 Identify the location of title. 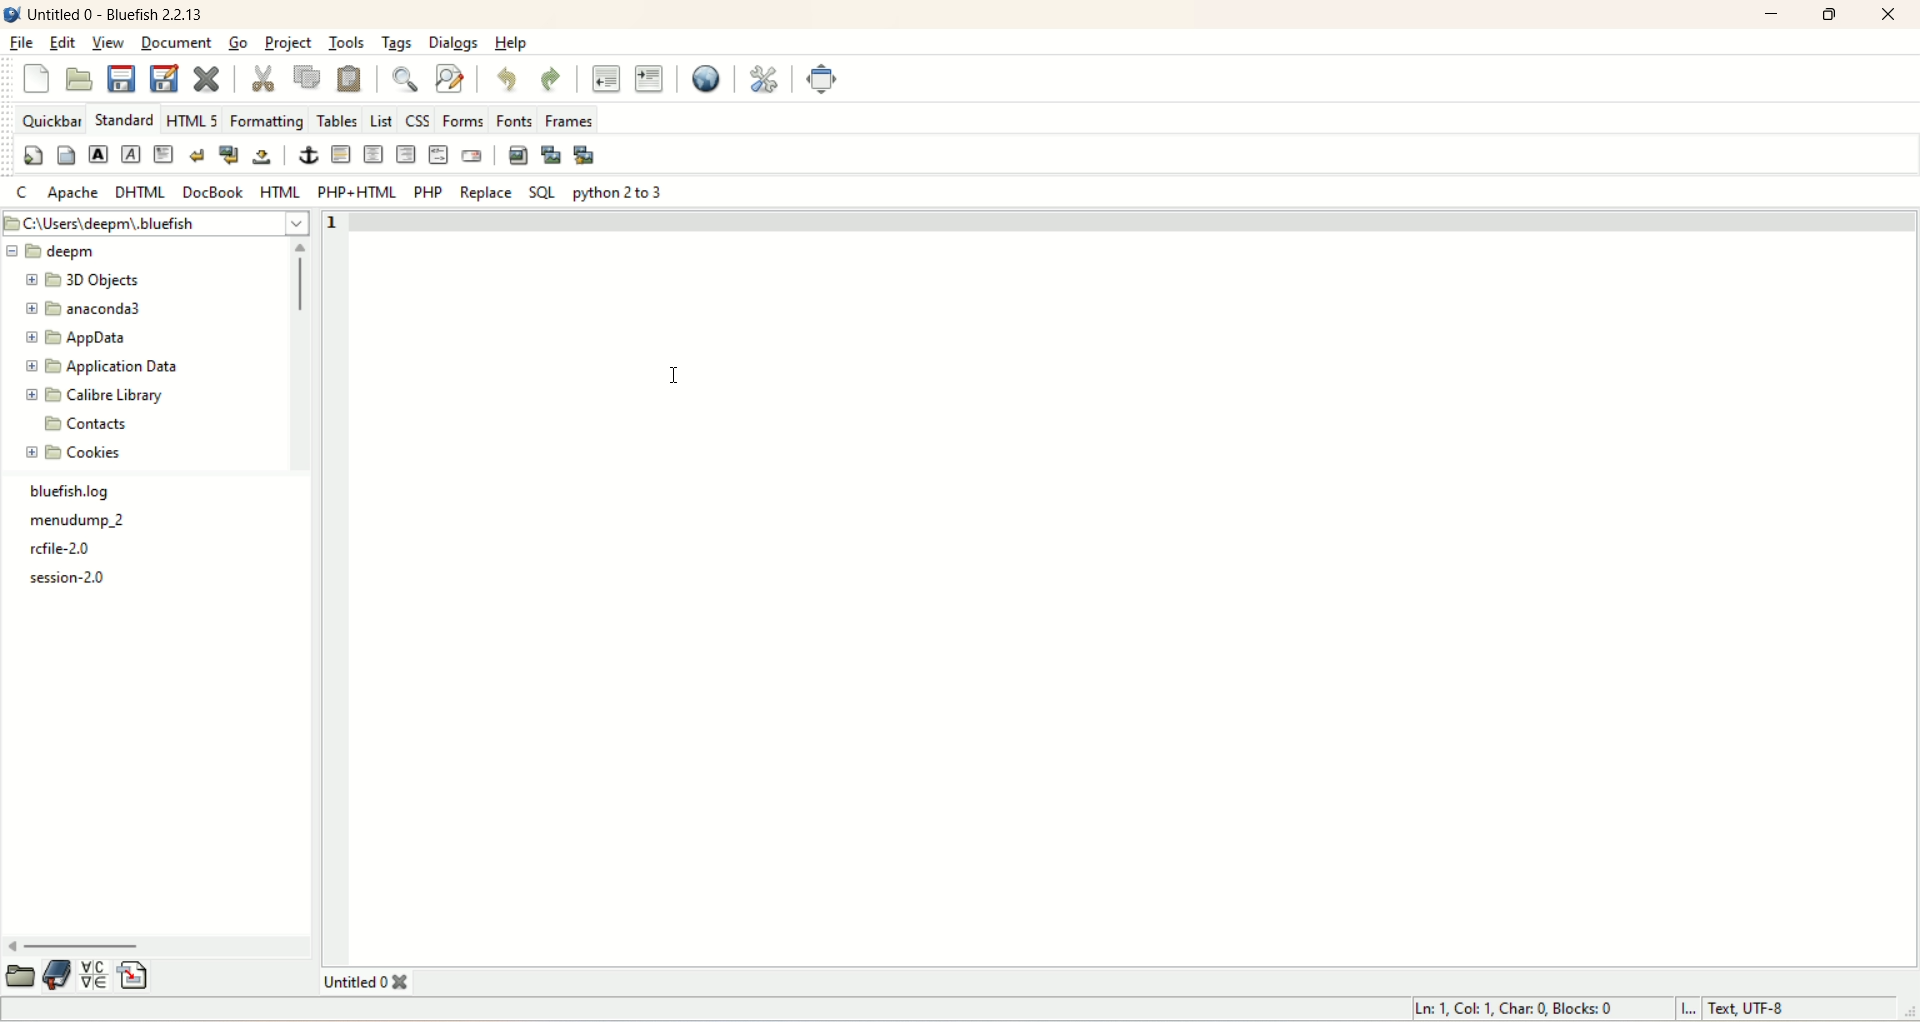
(379, 981).